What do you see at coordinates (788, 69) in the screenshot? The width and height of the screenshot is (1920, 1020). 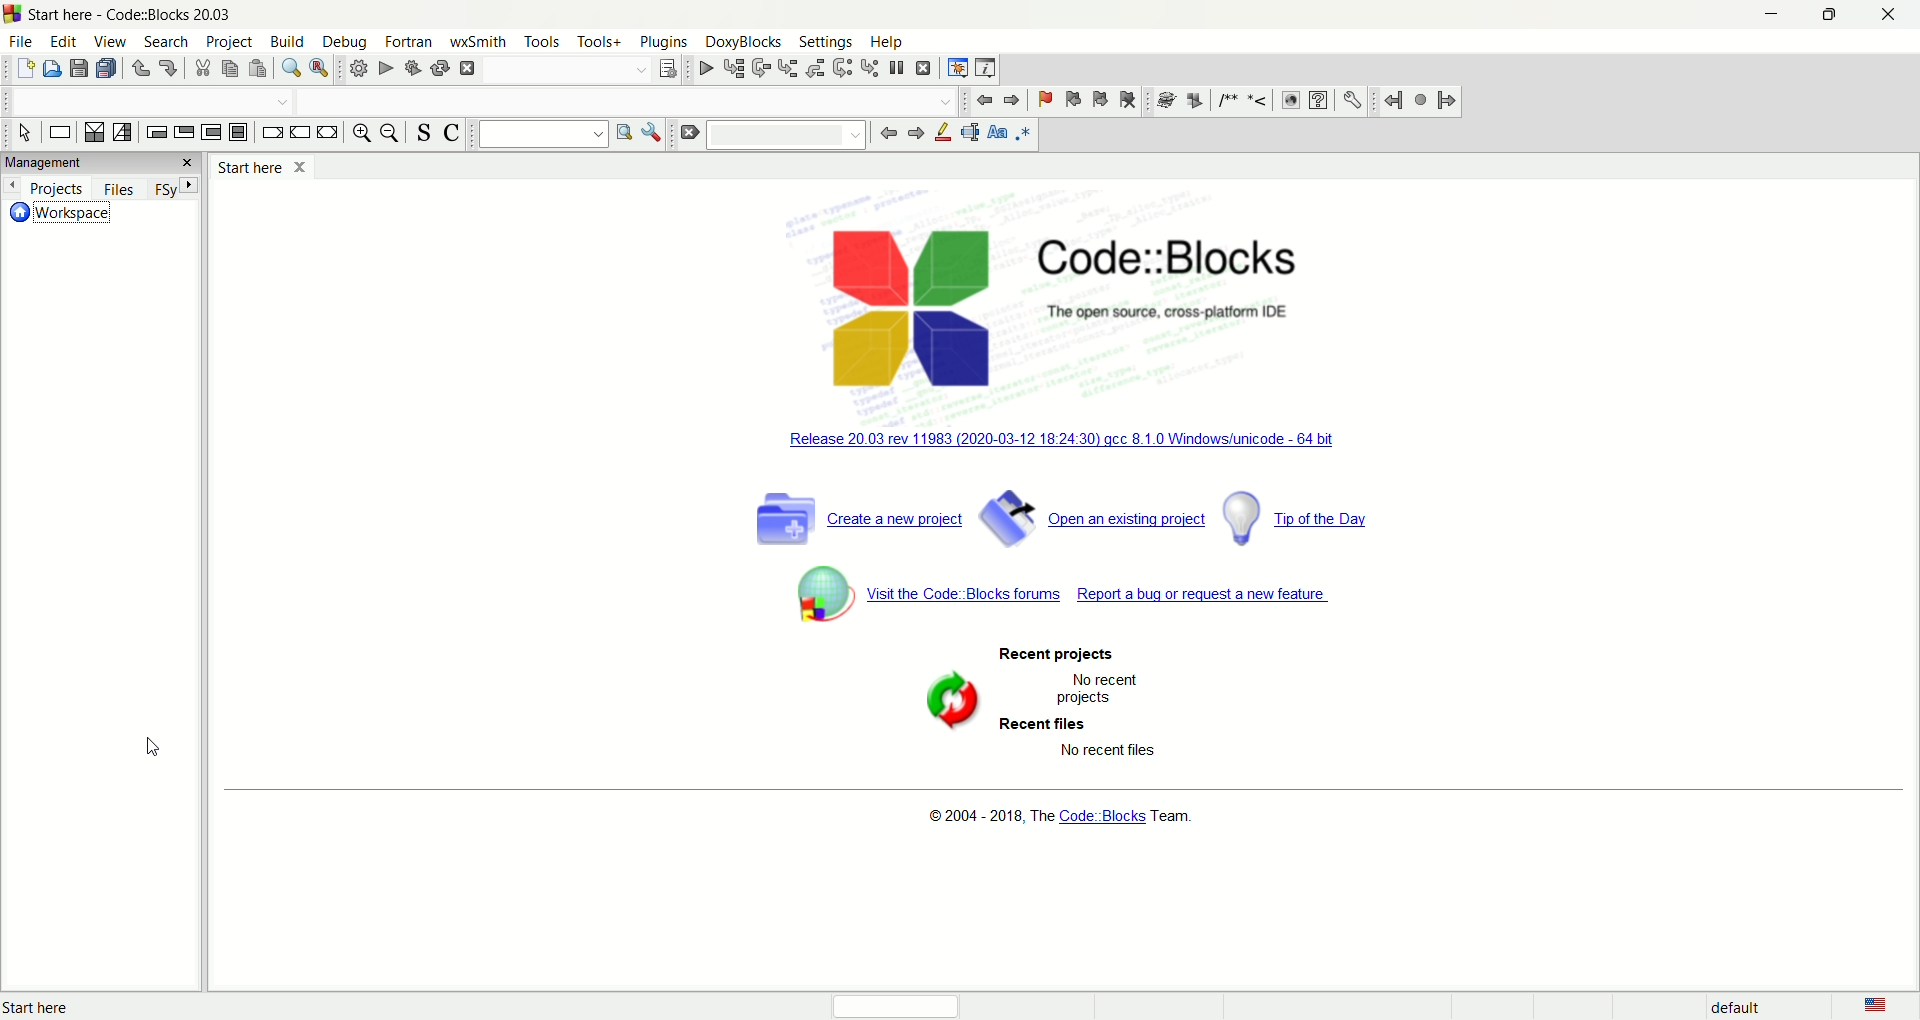 I see `step into` at bounding box center [788, 69].